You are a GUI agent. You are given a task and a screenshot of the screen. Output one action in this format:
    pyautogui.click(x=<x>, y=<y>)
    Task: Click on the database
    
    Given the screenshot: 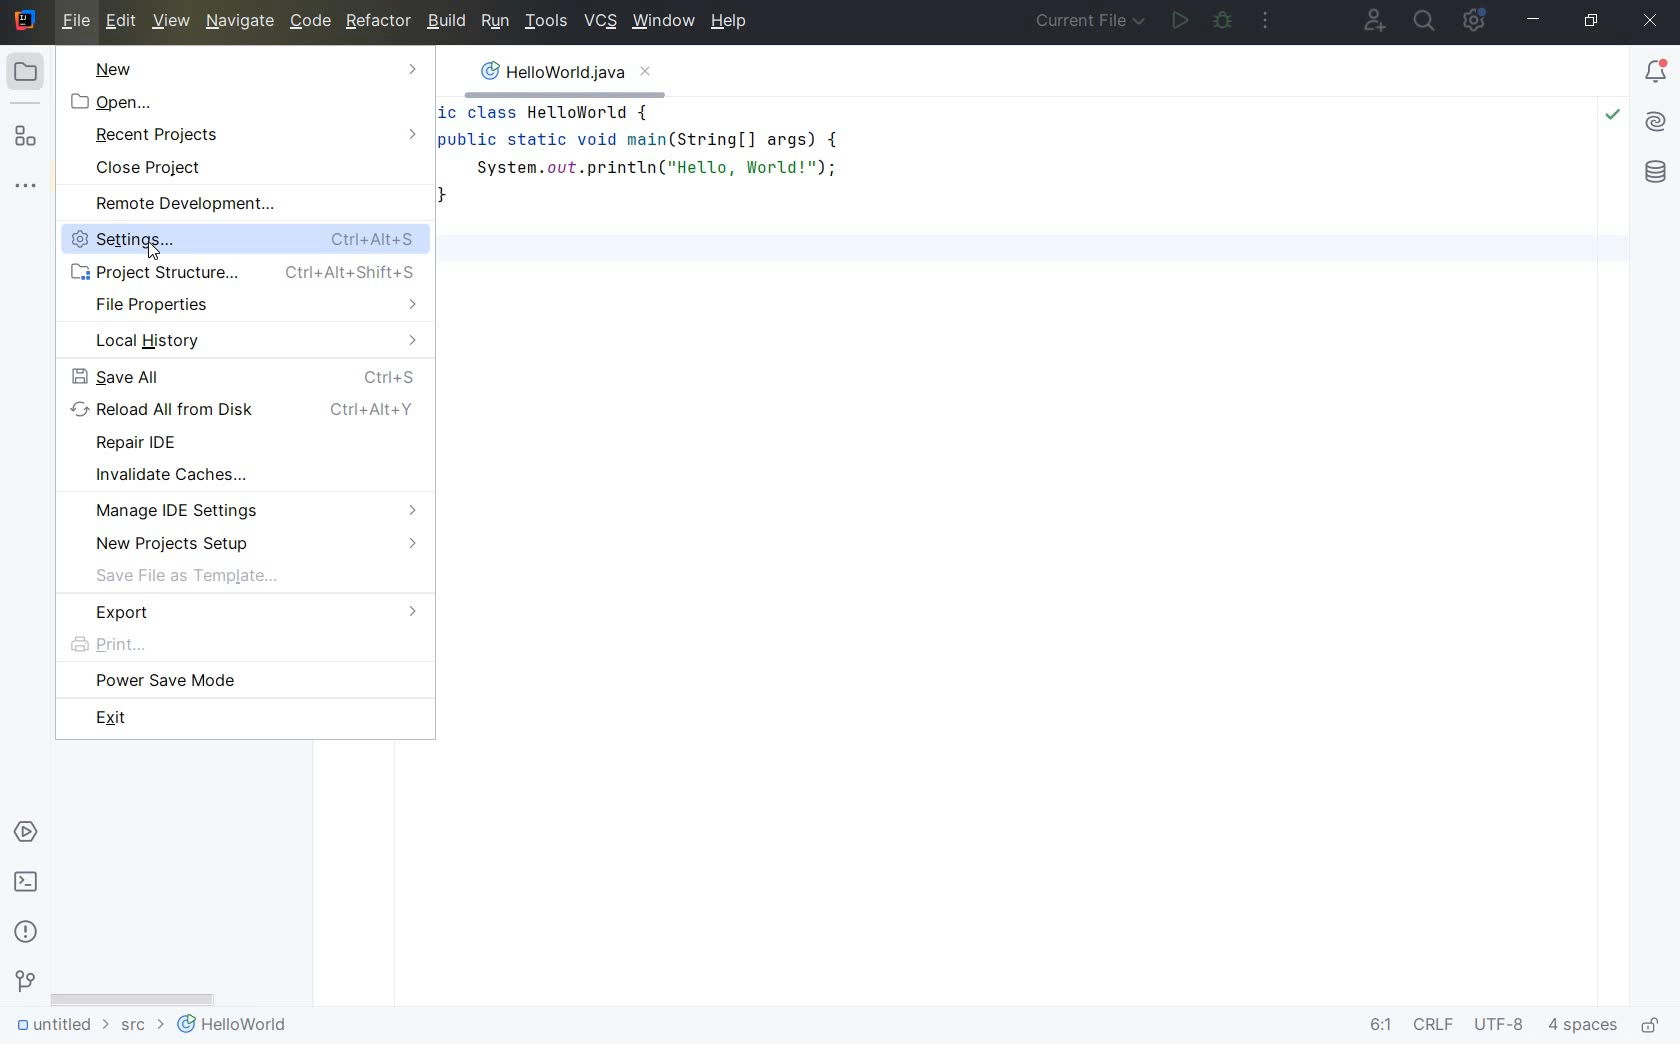 What is the action you would take?
    pyautogui.click(x=1655, y=174)
    